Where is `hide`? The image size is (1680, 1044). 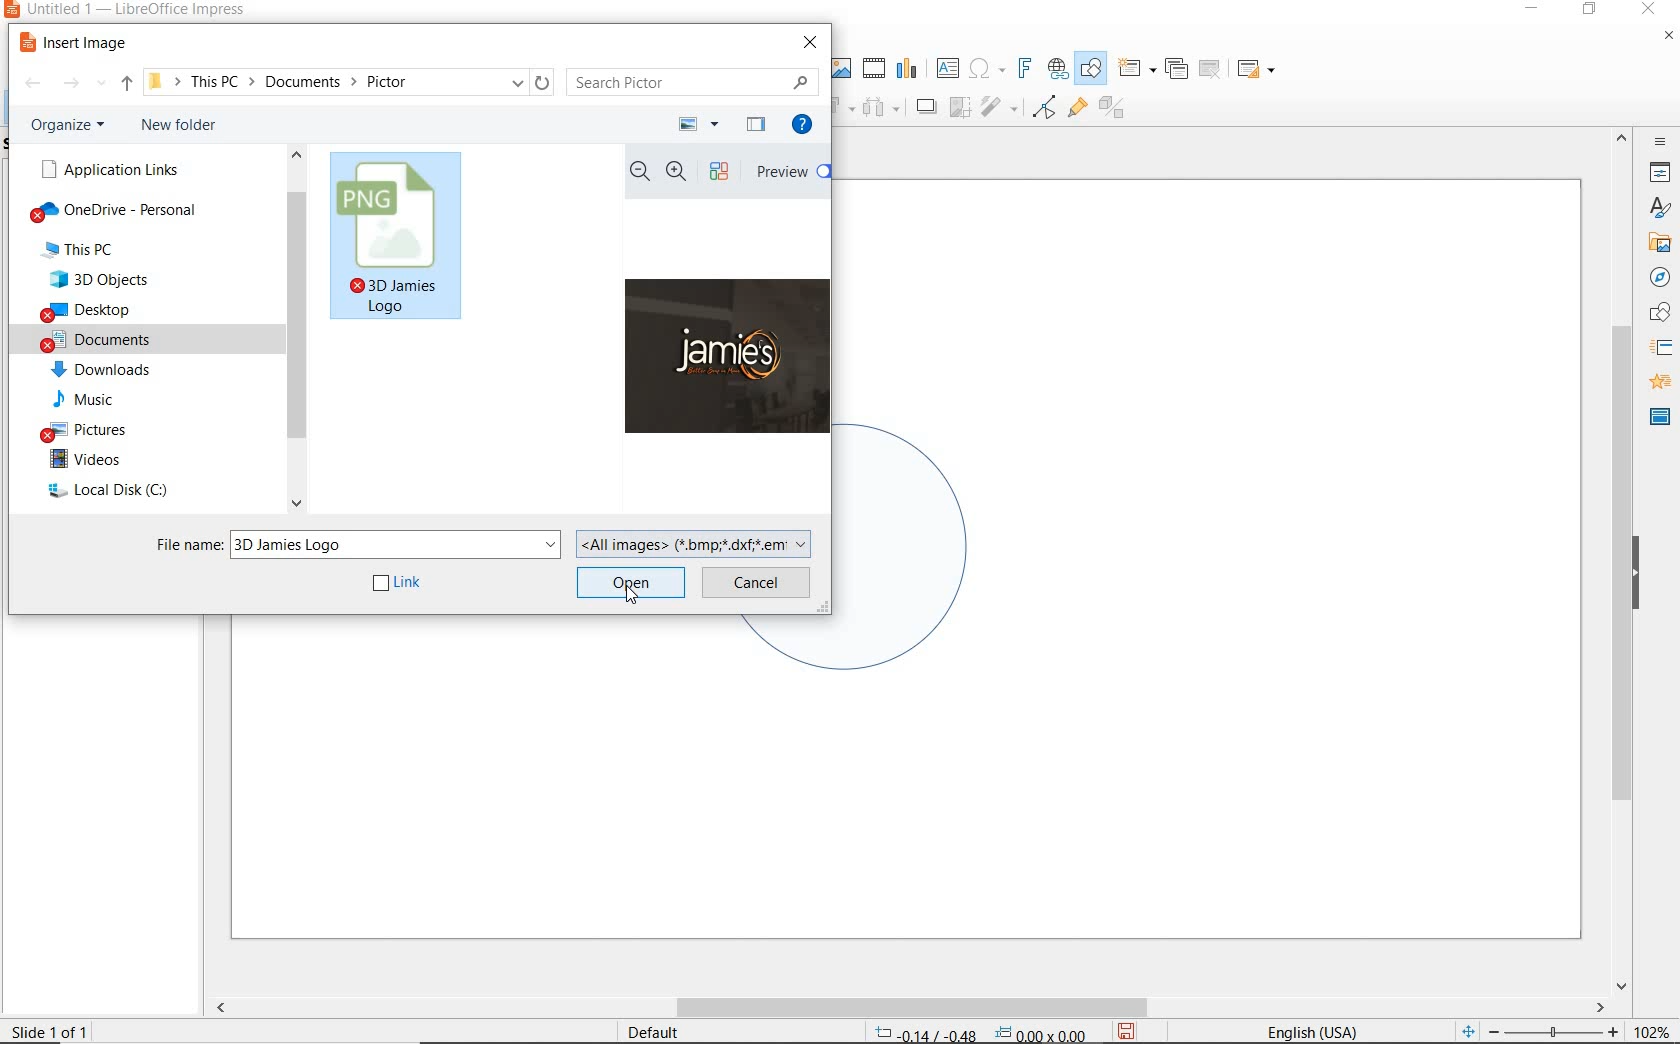 hide is located at coordinates (1636, 575).